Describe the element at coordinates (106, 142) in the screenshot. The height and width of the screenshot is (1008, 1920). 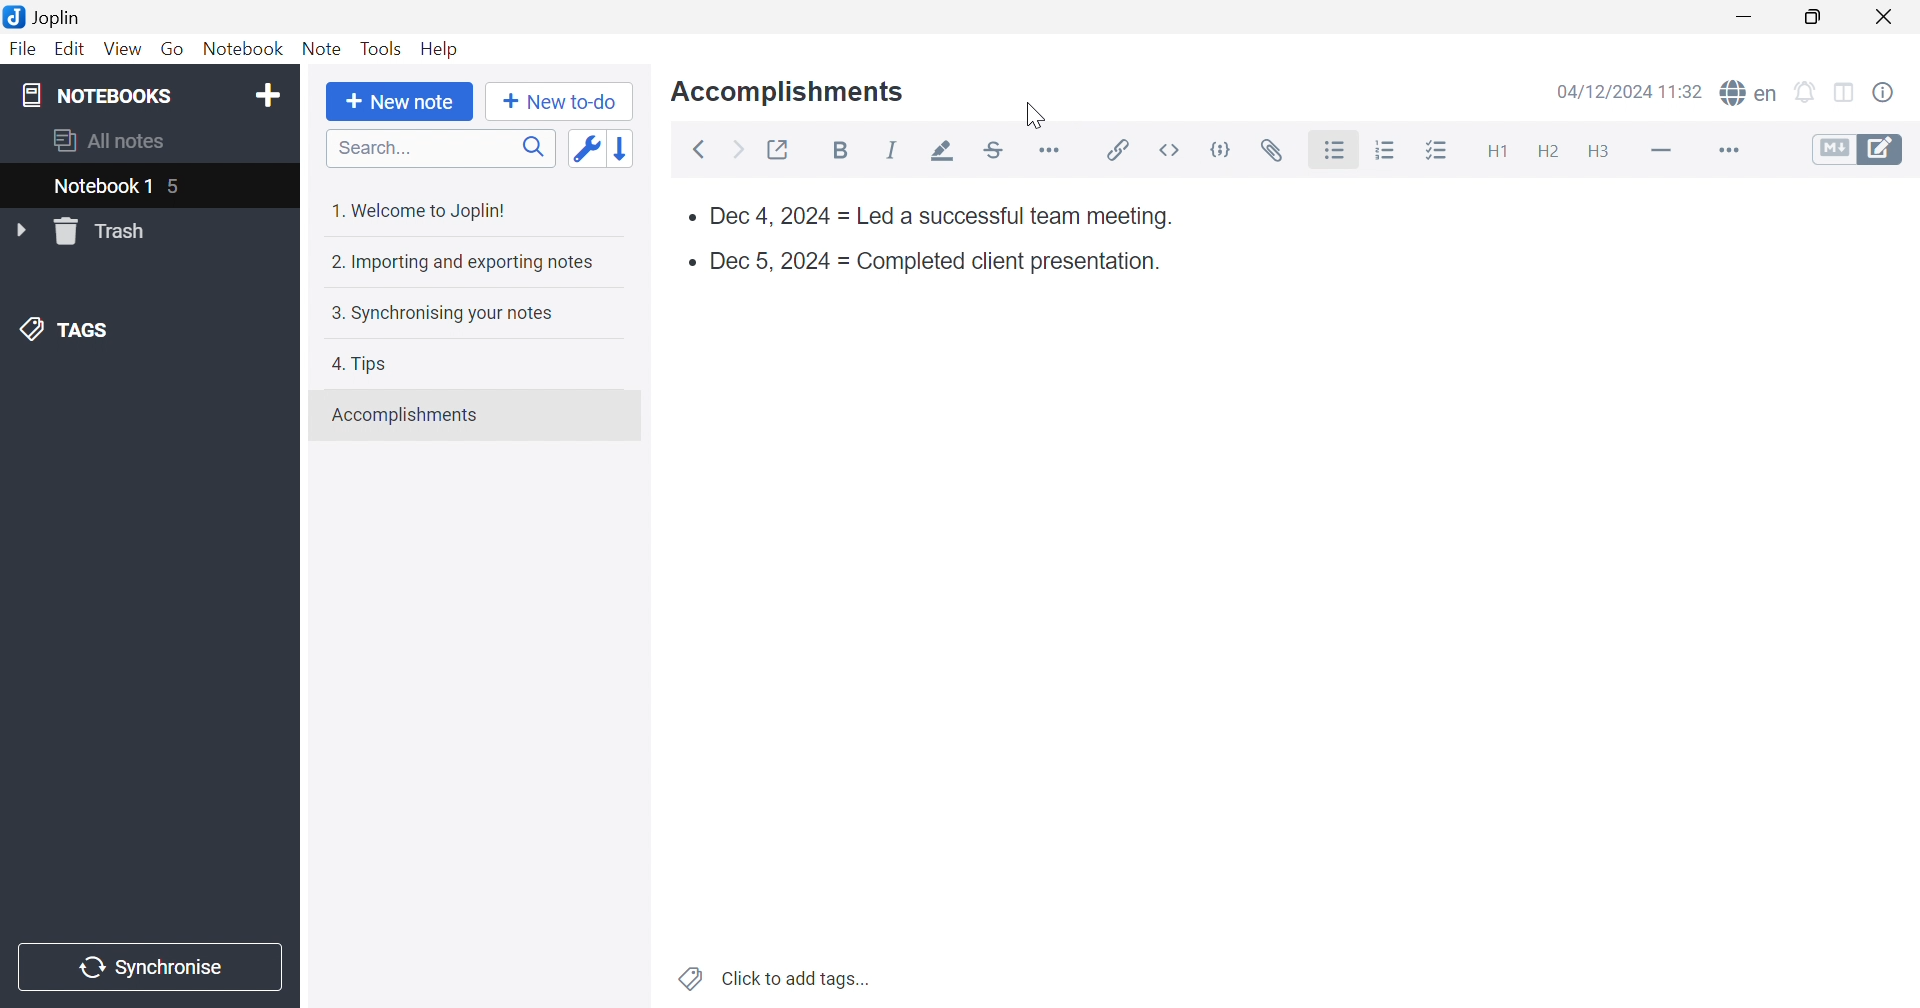
I see `All notes` at that location.